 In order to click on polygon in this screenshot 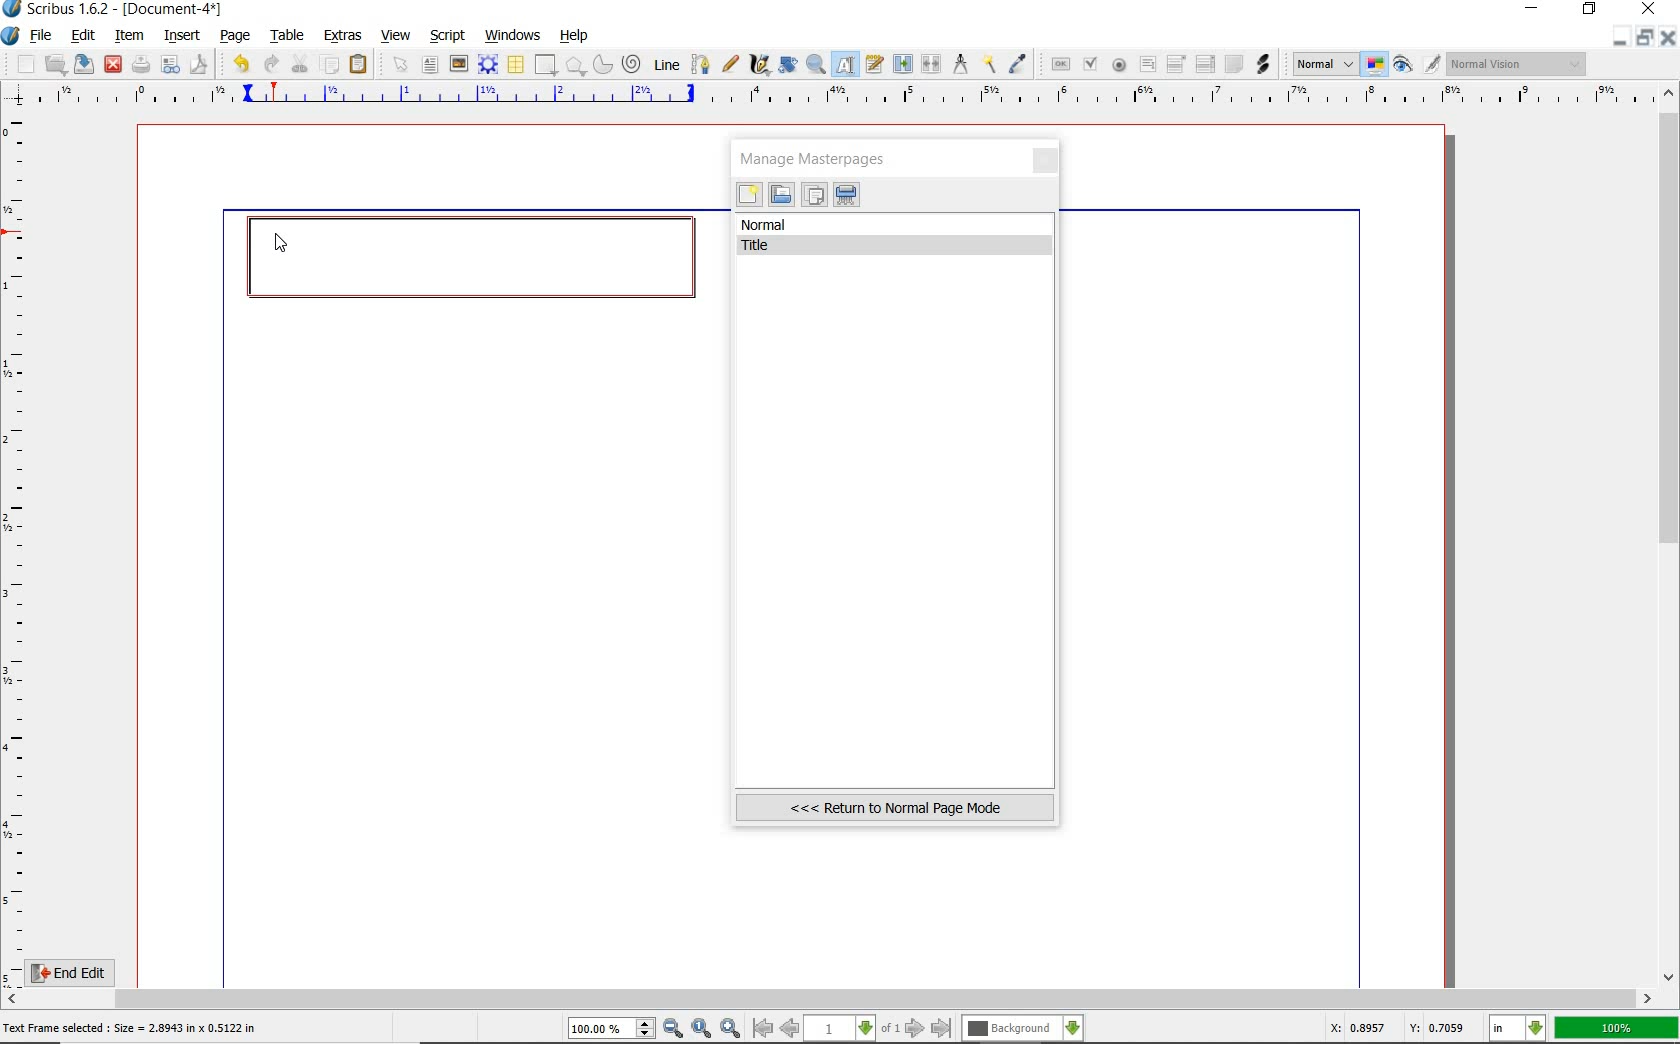, I will do `click(575, 67)`.